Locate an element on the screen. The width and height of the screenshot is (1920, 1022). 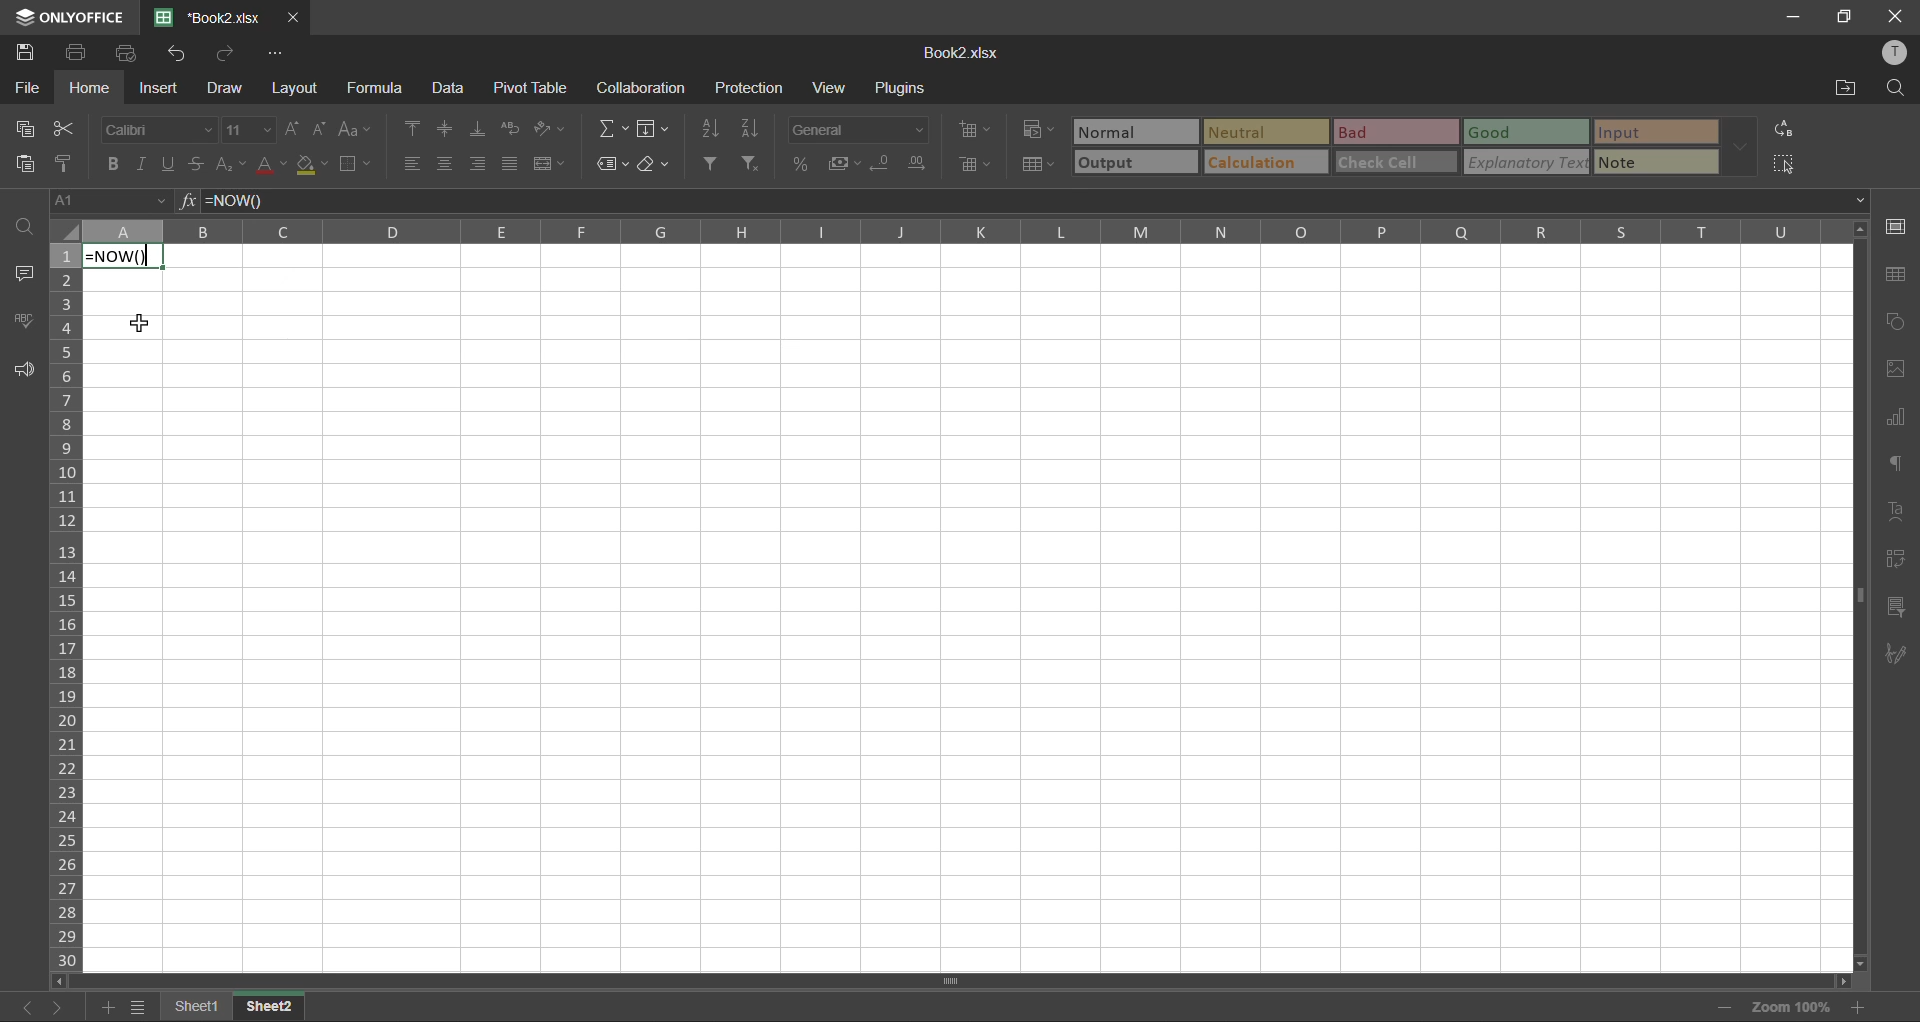
quick print is located at coordinates (131, 53).